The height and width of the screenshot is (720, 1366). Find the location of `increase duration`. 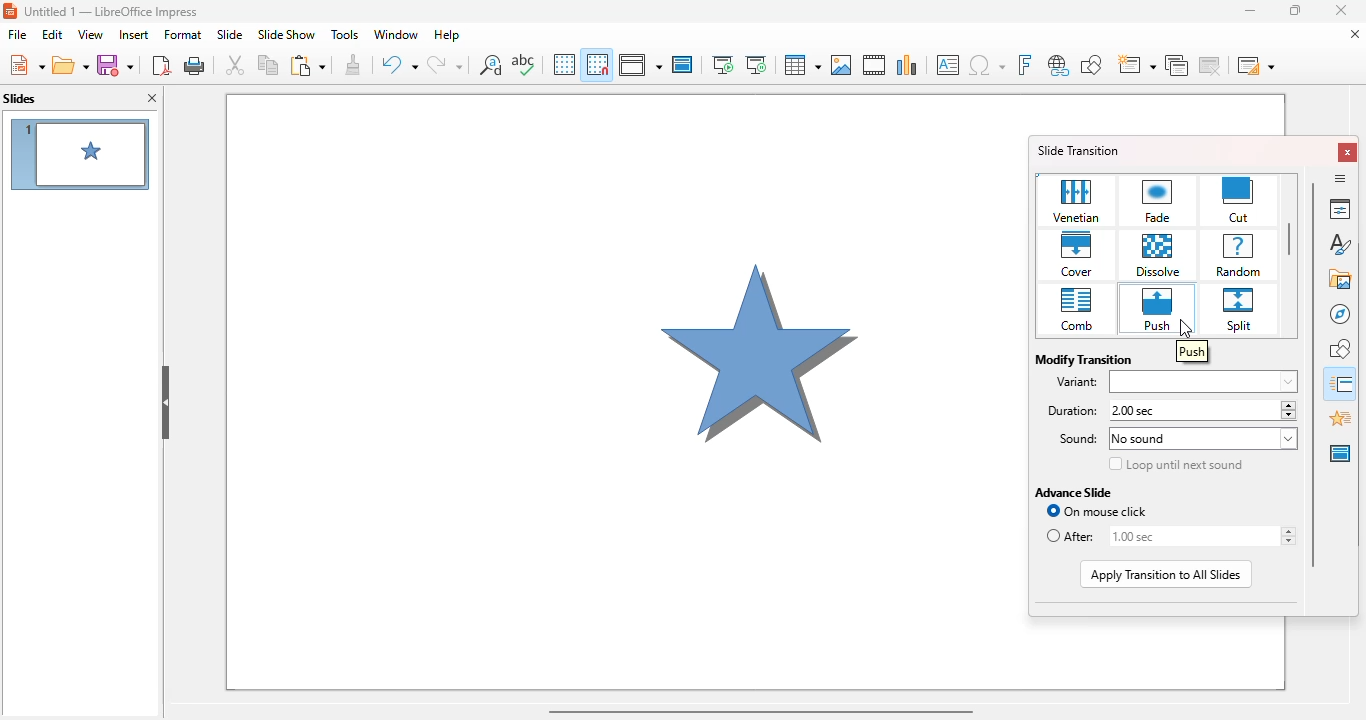

increase duration is located at coordinates (1287, 404).